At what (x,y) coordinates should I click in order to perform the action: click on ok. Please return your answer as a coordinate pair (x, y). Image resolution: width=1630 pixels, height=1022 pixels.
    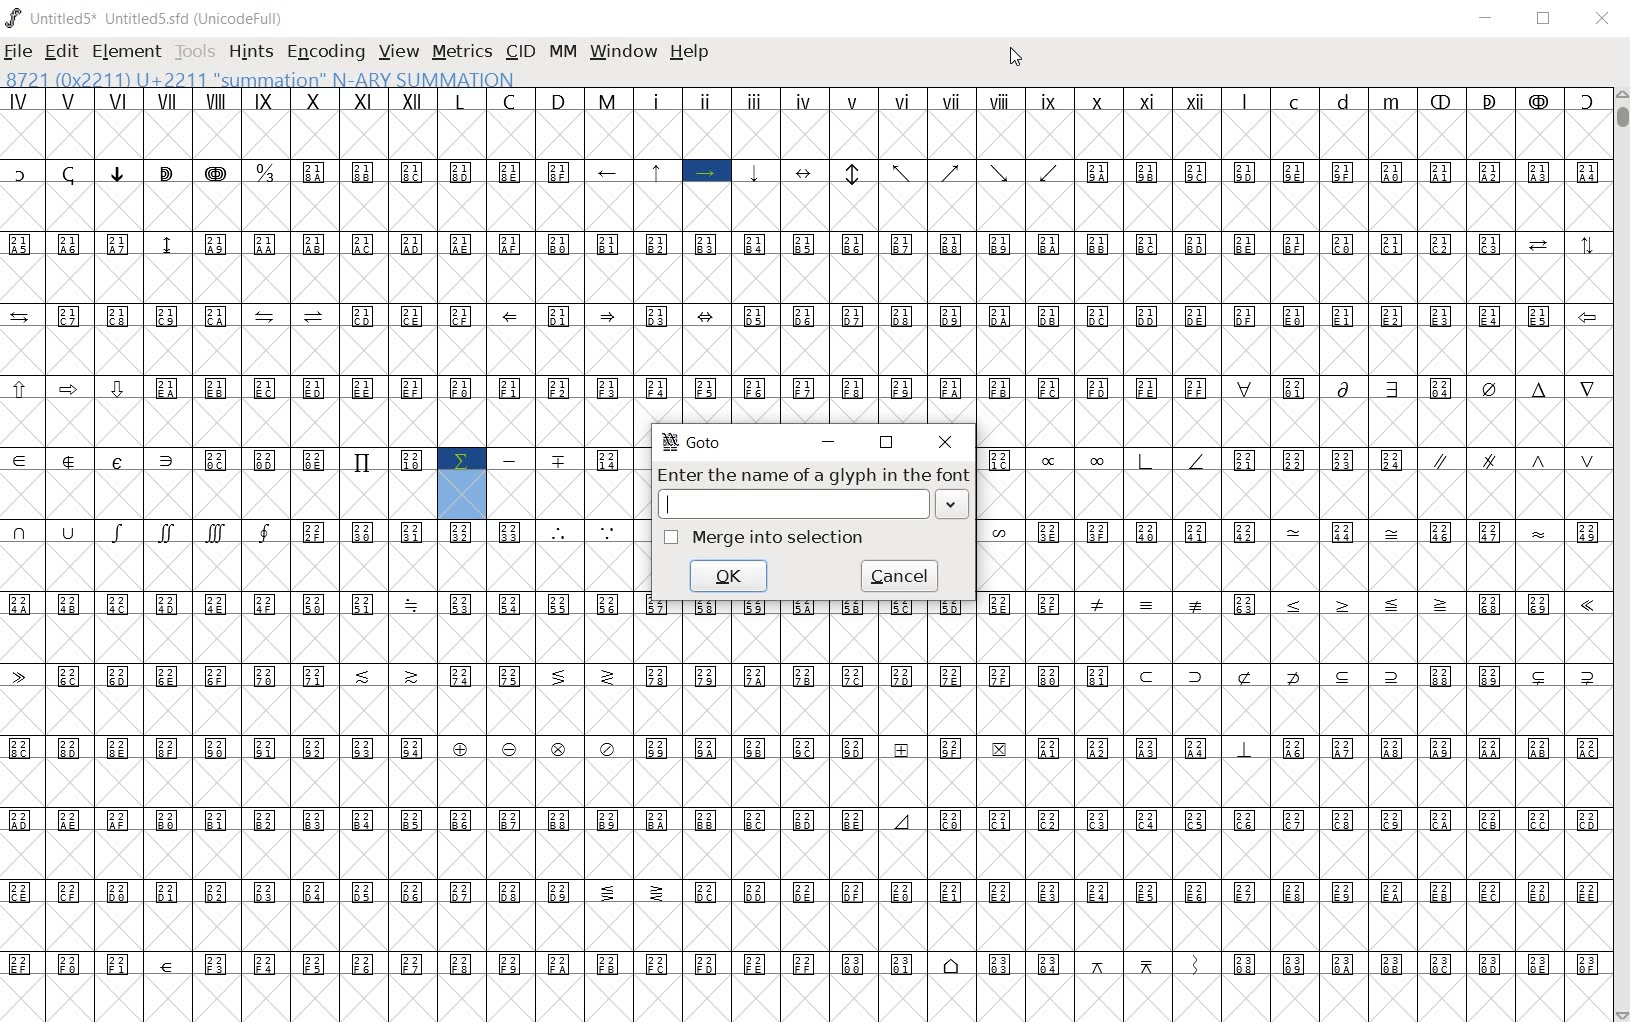
    Looking at the image, I should click on (728, 576).